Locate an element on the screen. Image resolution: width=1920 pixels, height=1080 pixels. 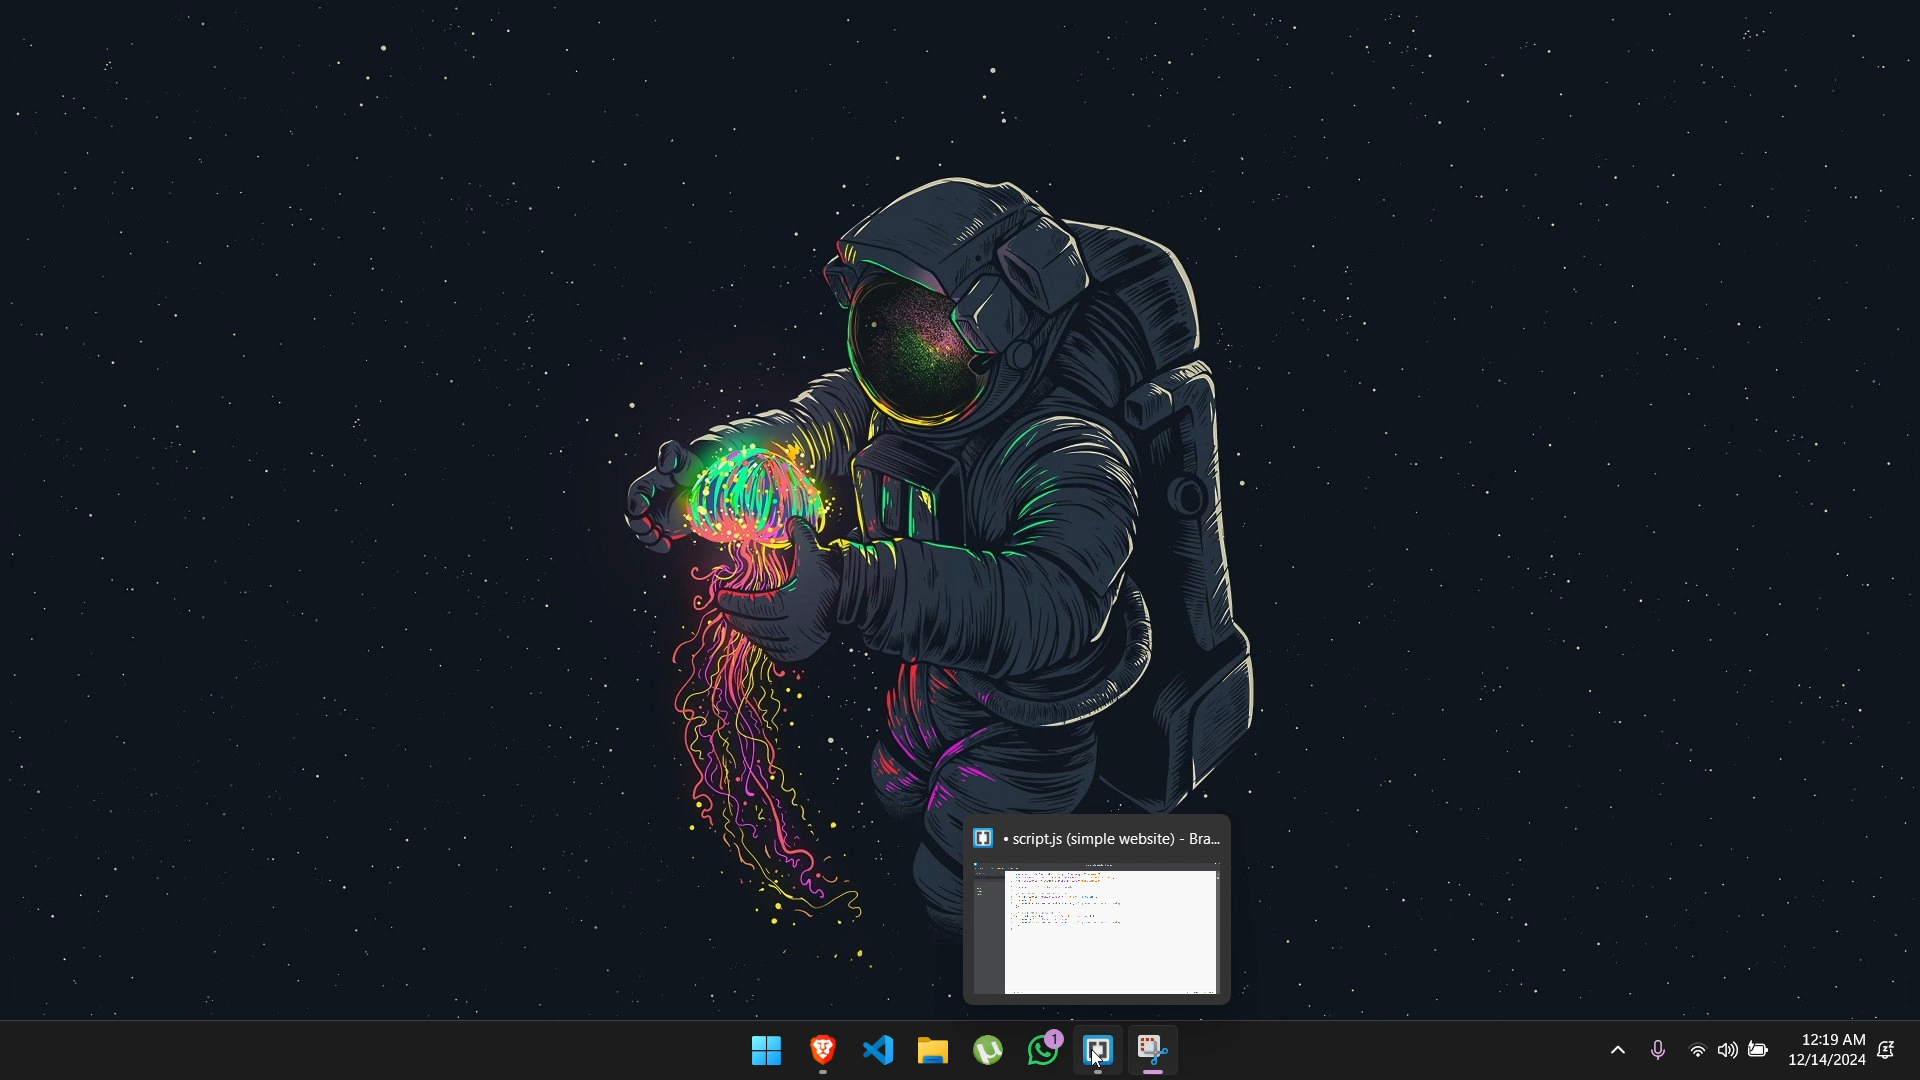
whatsapp is located at coordinates (1042, 1048).